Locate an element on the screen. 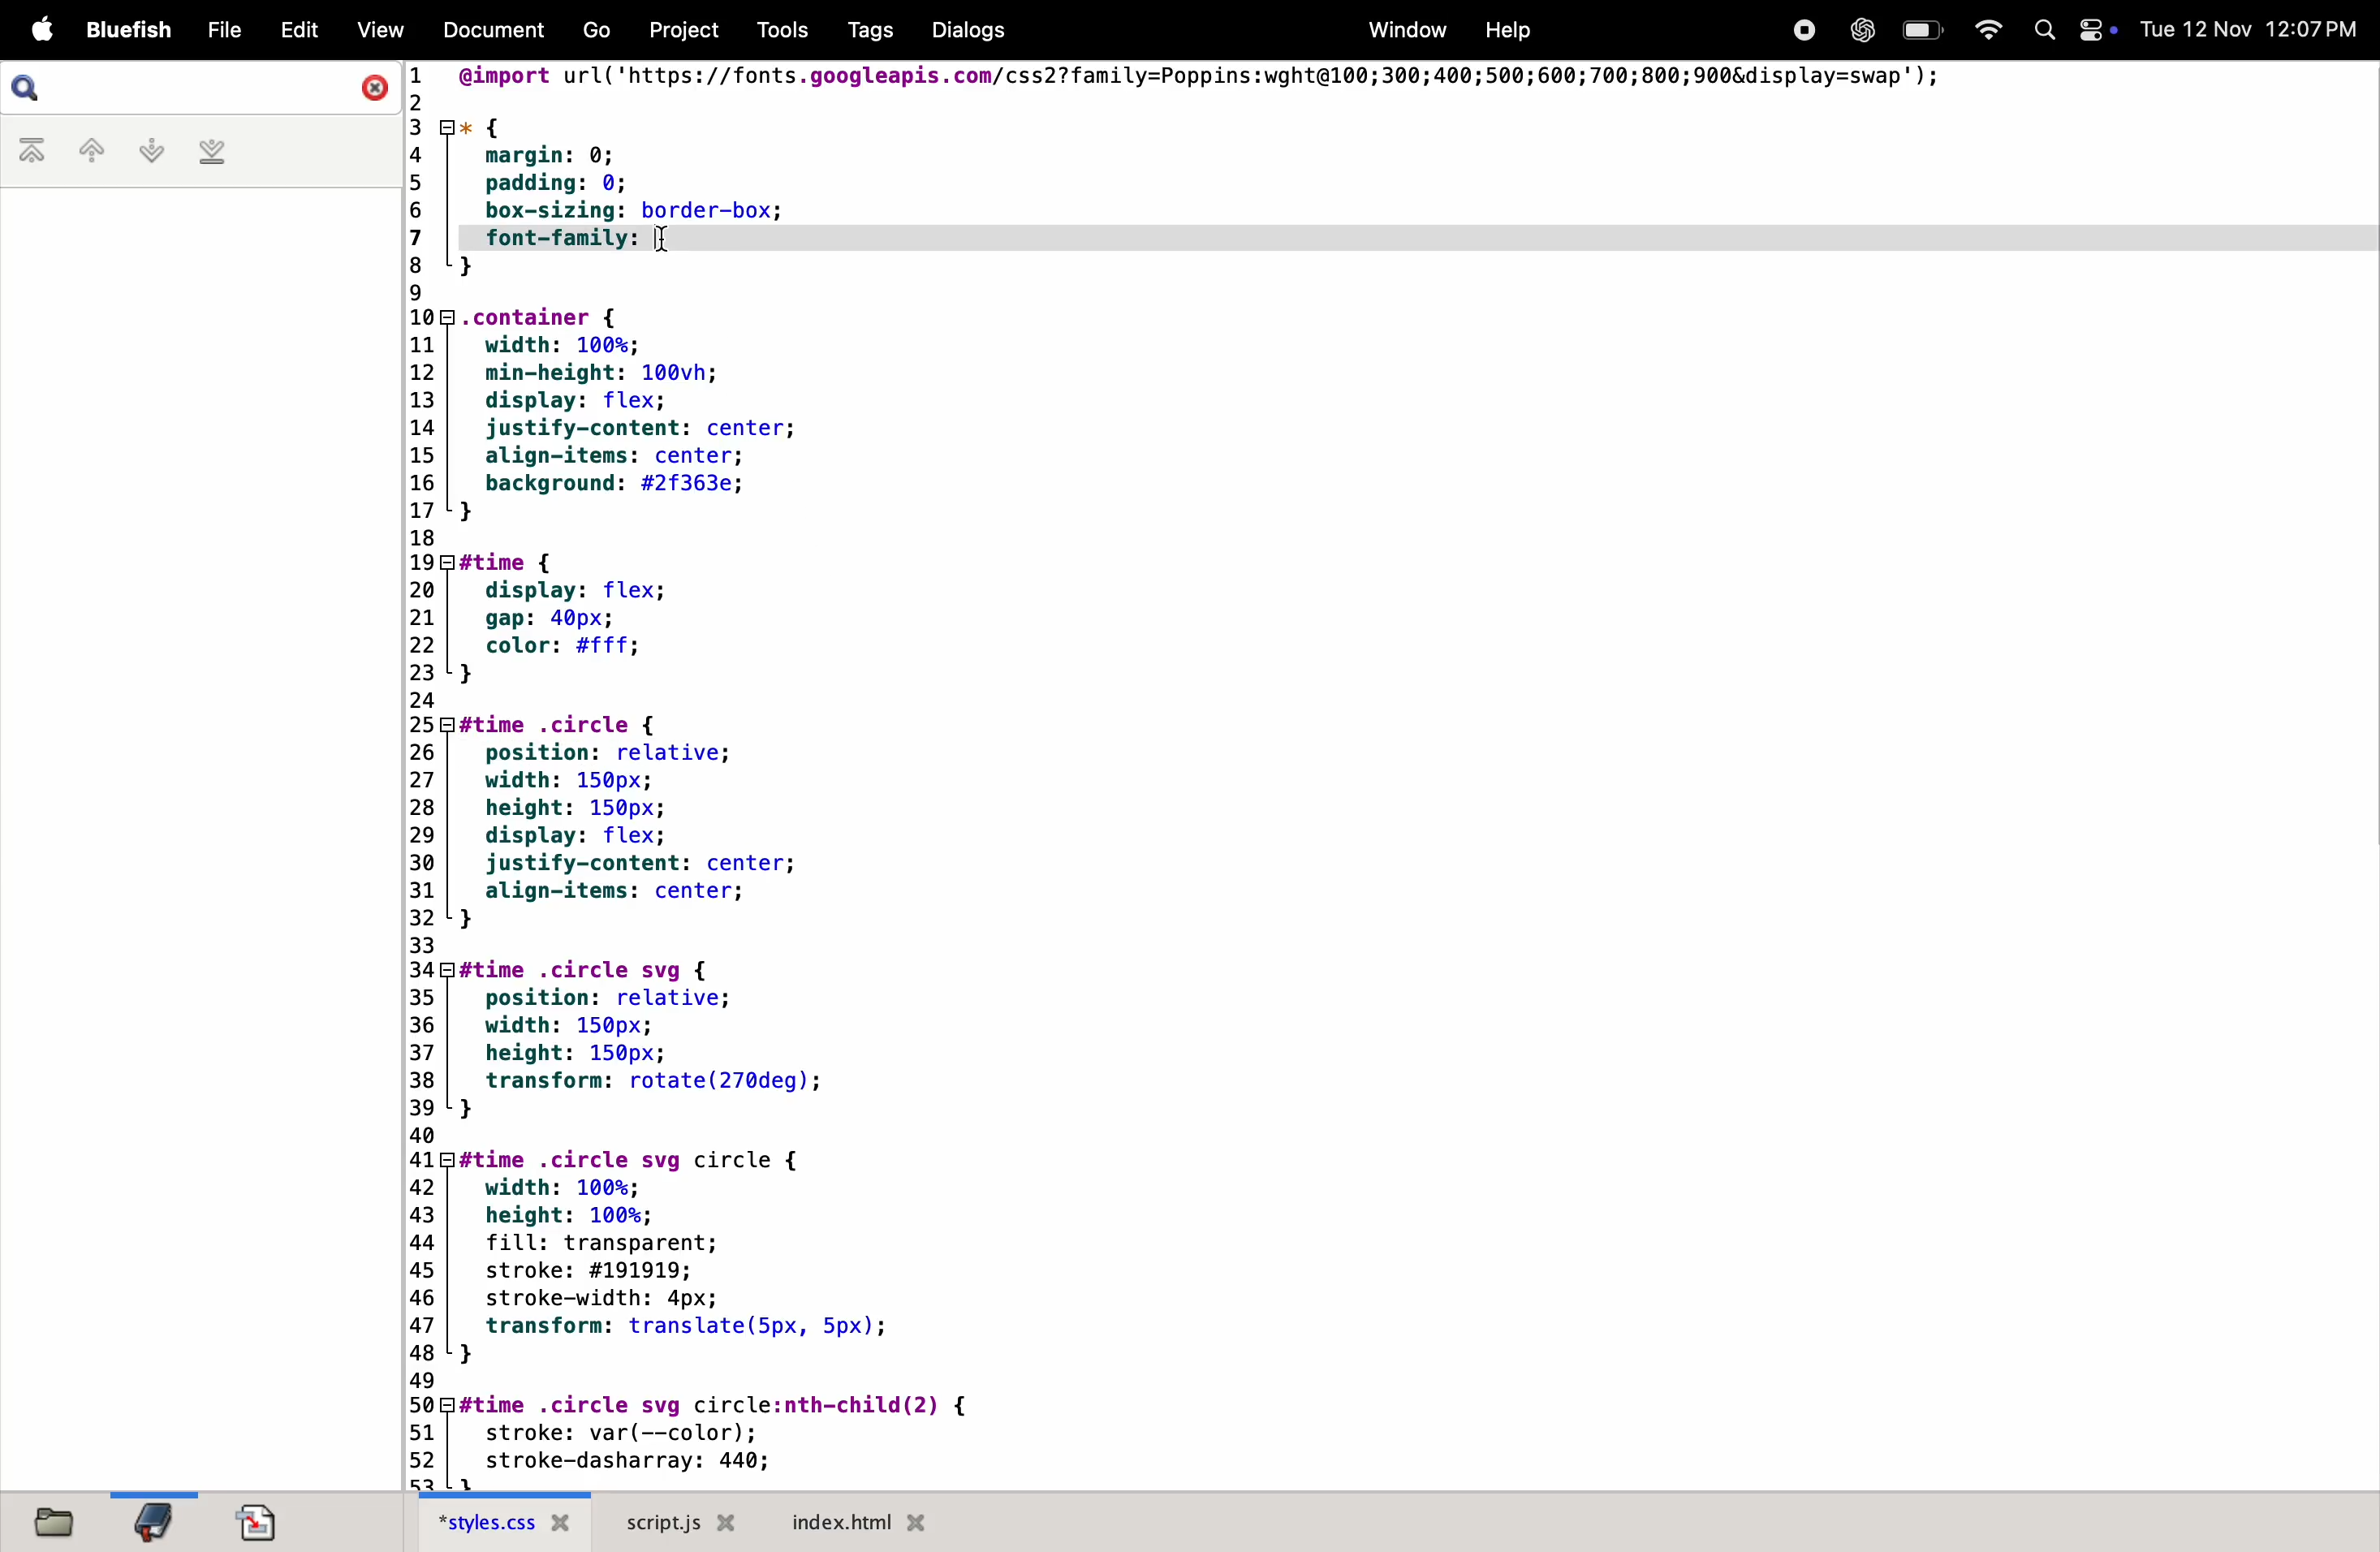  bluefish is located at coordinates (133, 30).